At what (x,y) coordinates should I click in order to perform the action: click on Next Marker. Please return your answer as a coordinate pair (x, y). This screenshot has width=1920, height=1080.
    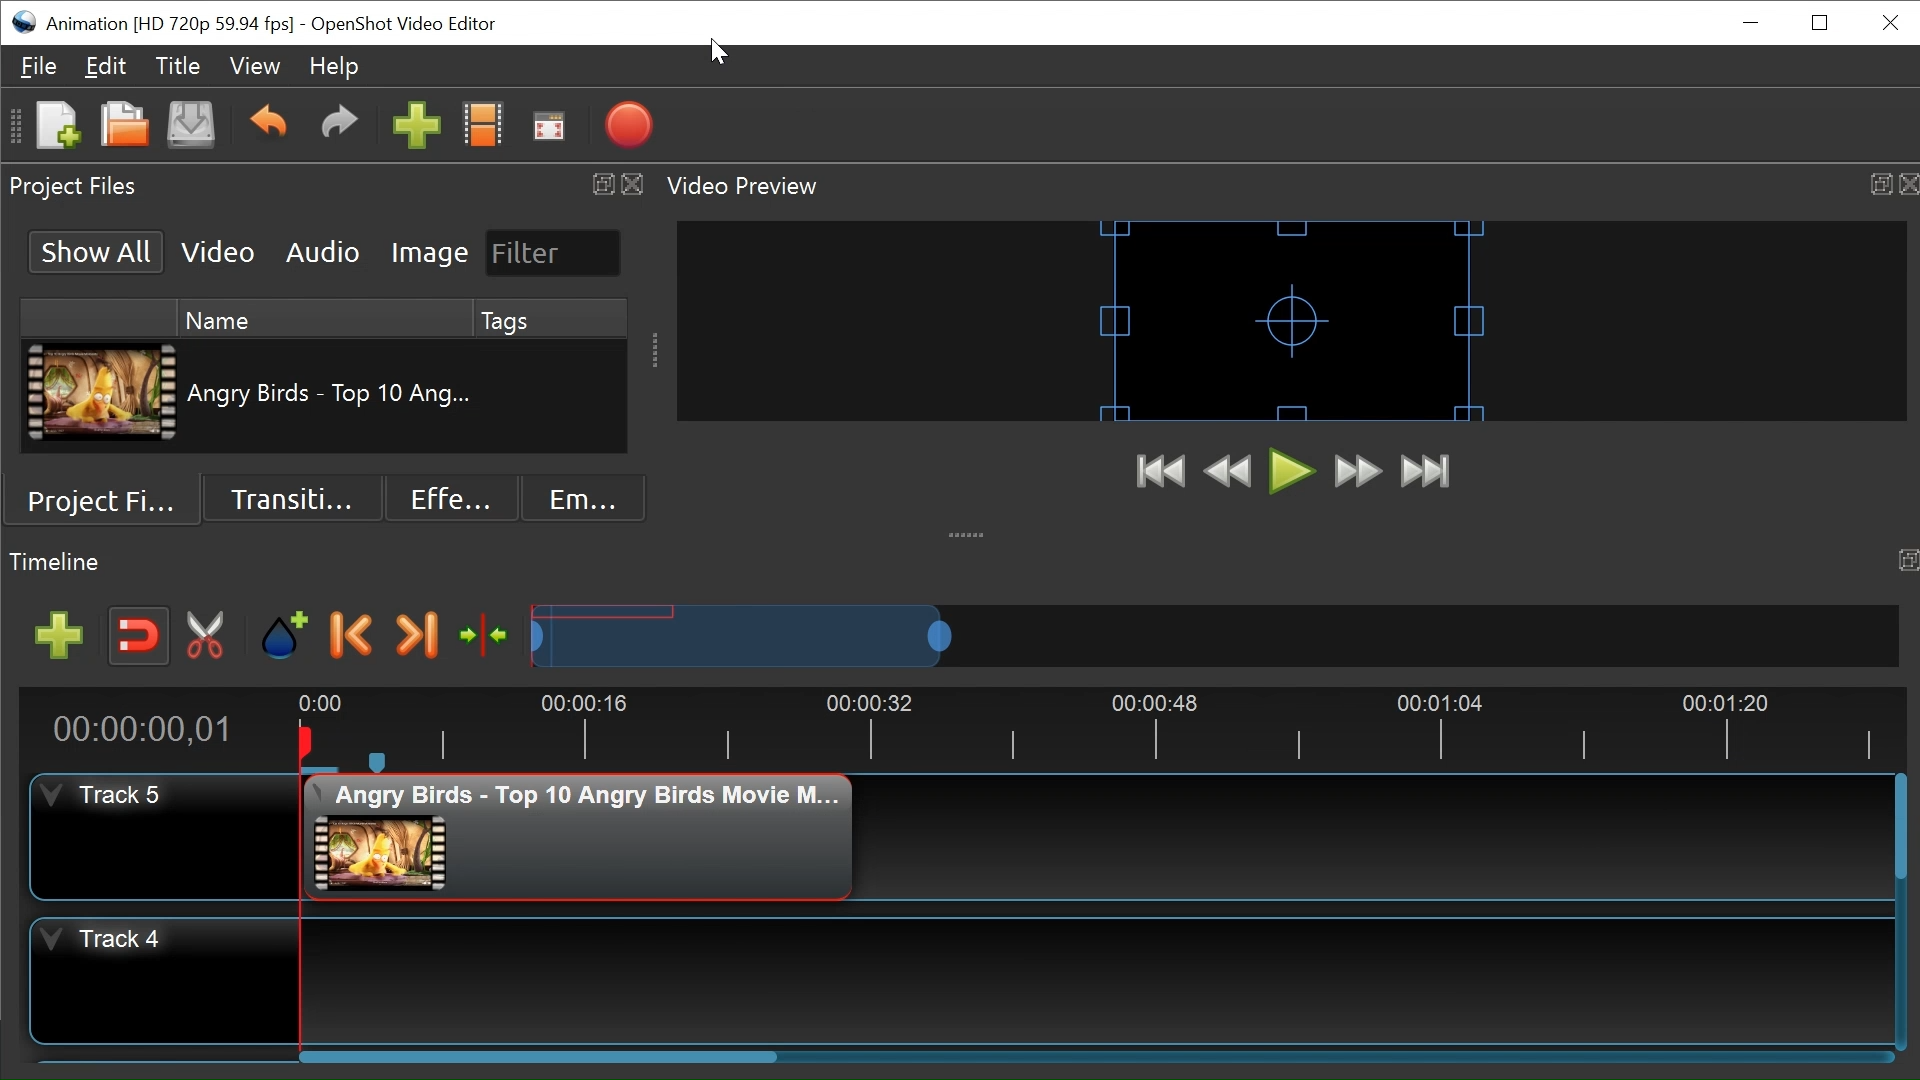
    Looking at the image, I should click on (417, 636).